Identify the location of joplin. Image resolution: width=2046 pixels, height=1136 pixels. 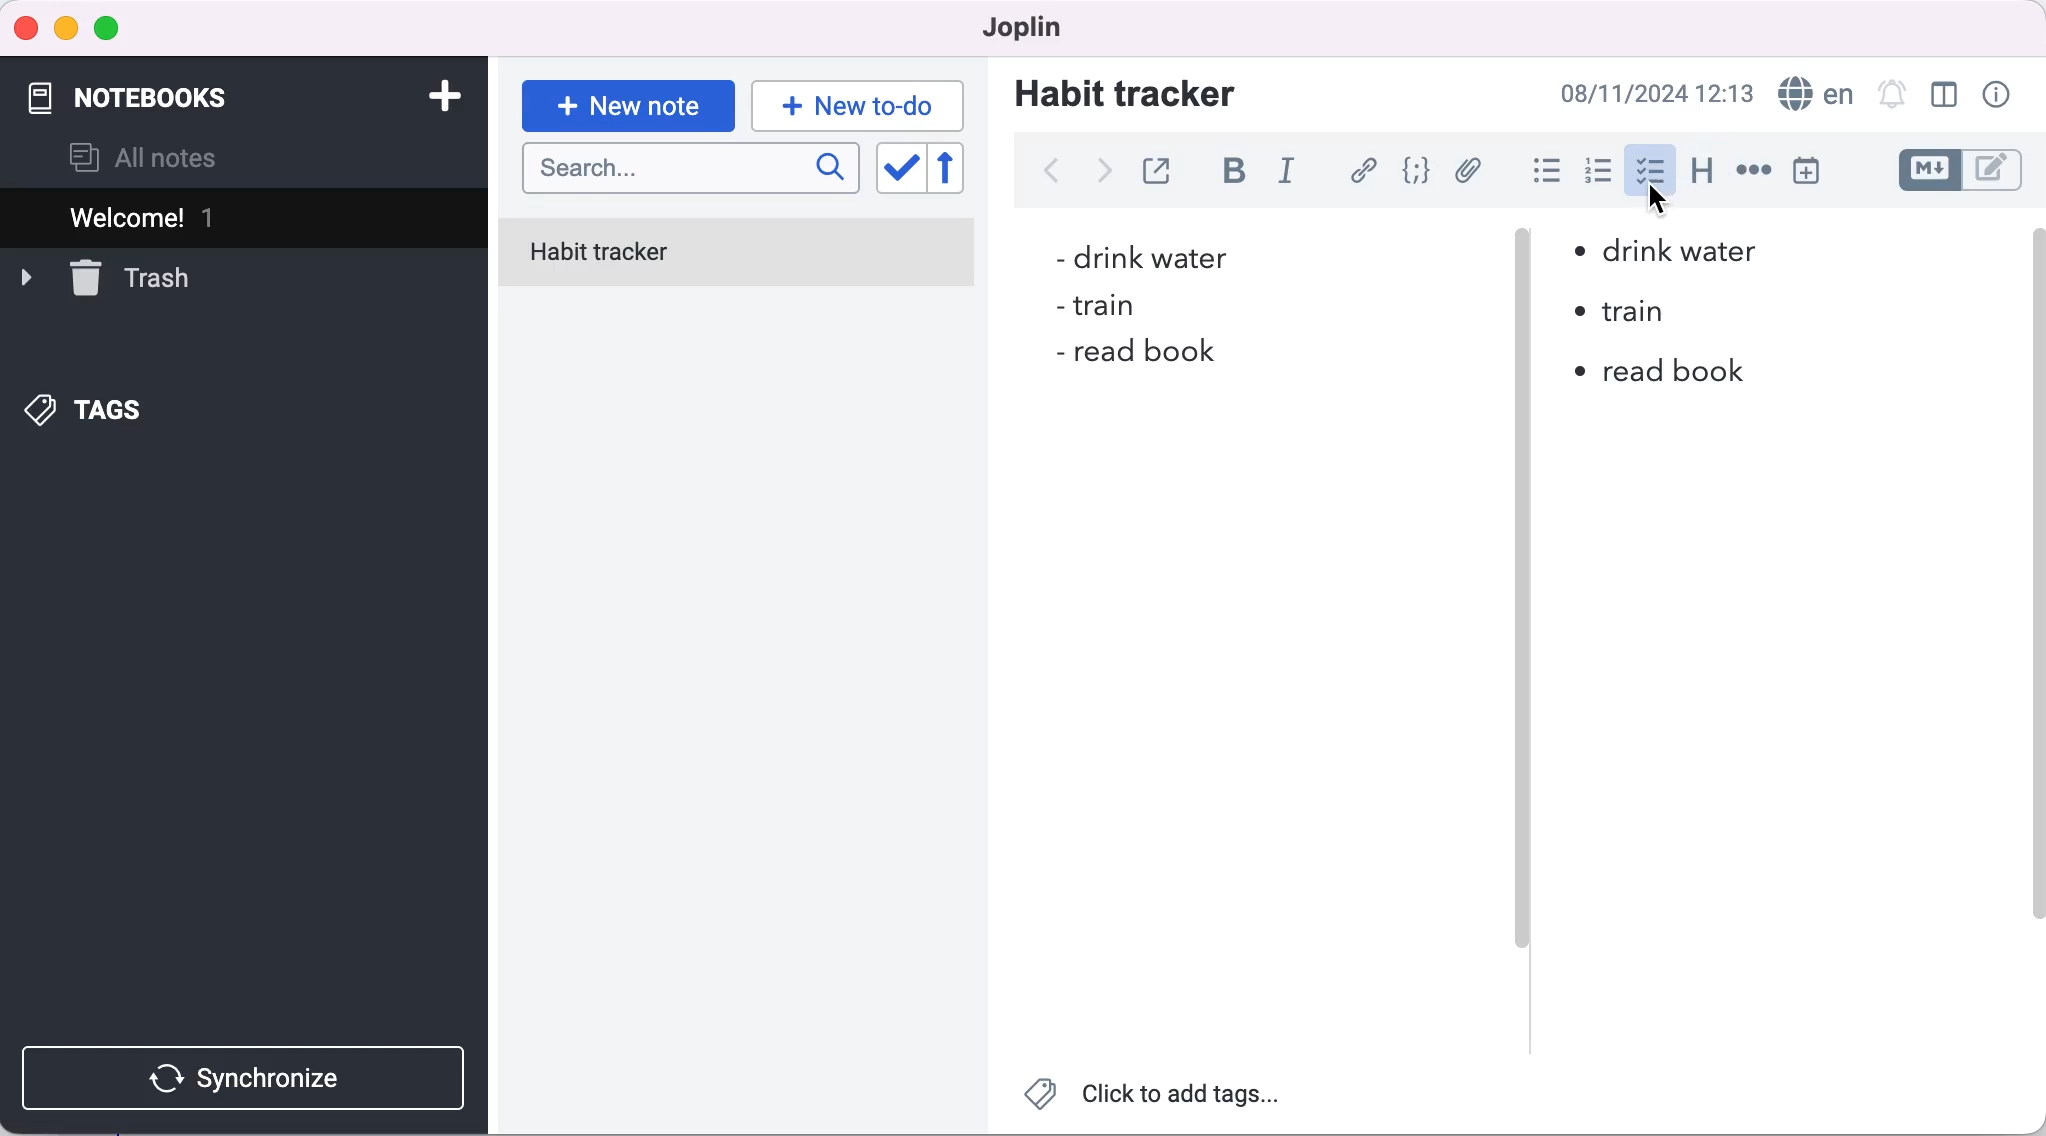
(1014, 26).